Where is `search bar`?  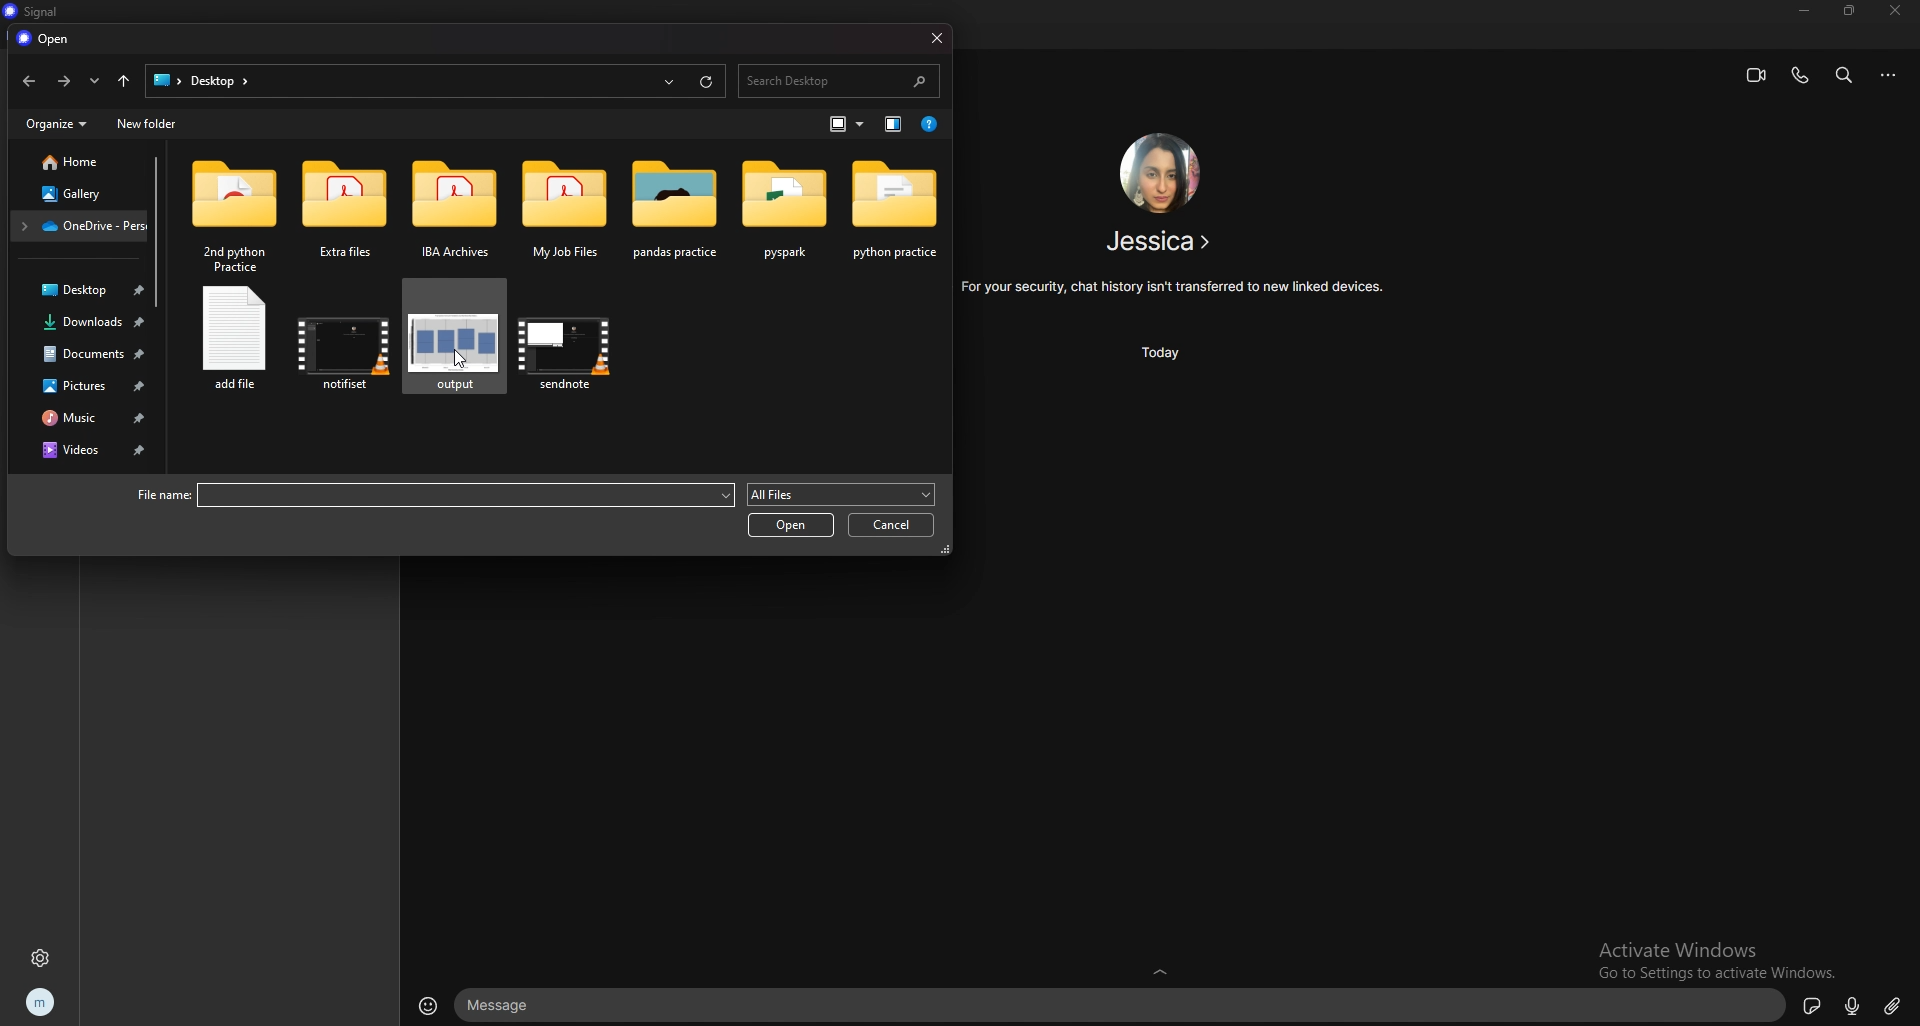
search bar is located at coordinates (1845, 75).